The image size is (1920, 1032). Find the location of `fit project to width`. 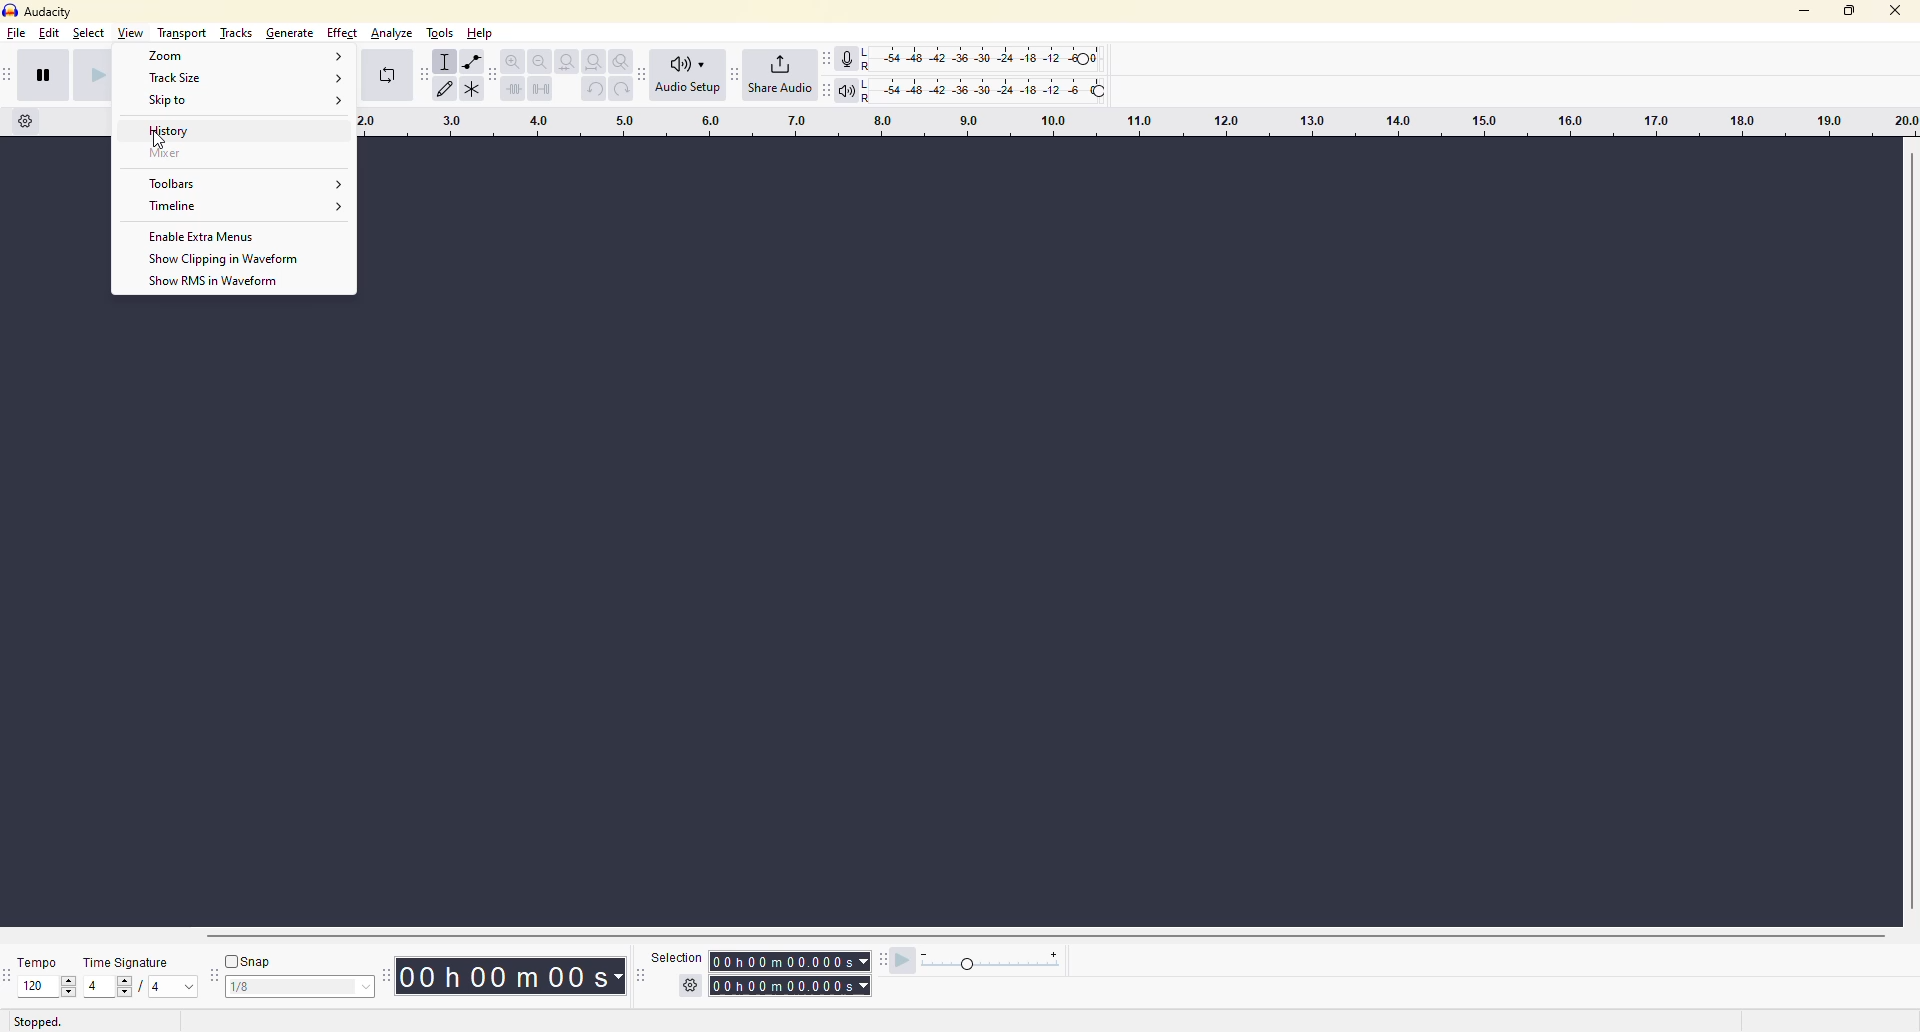

fit project to width is located at coordinates (596, 60).